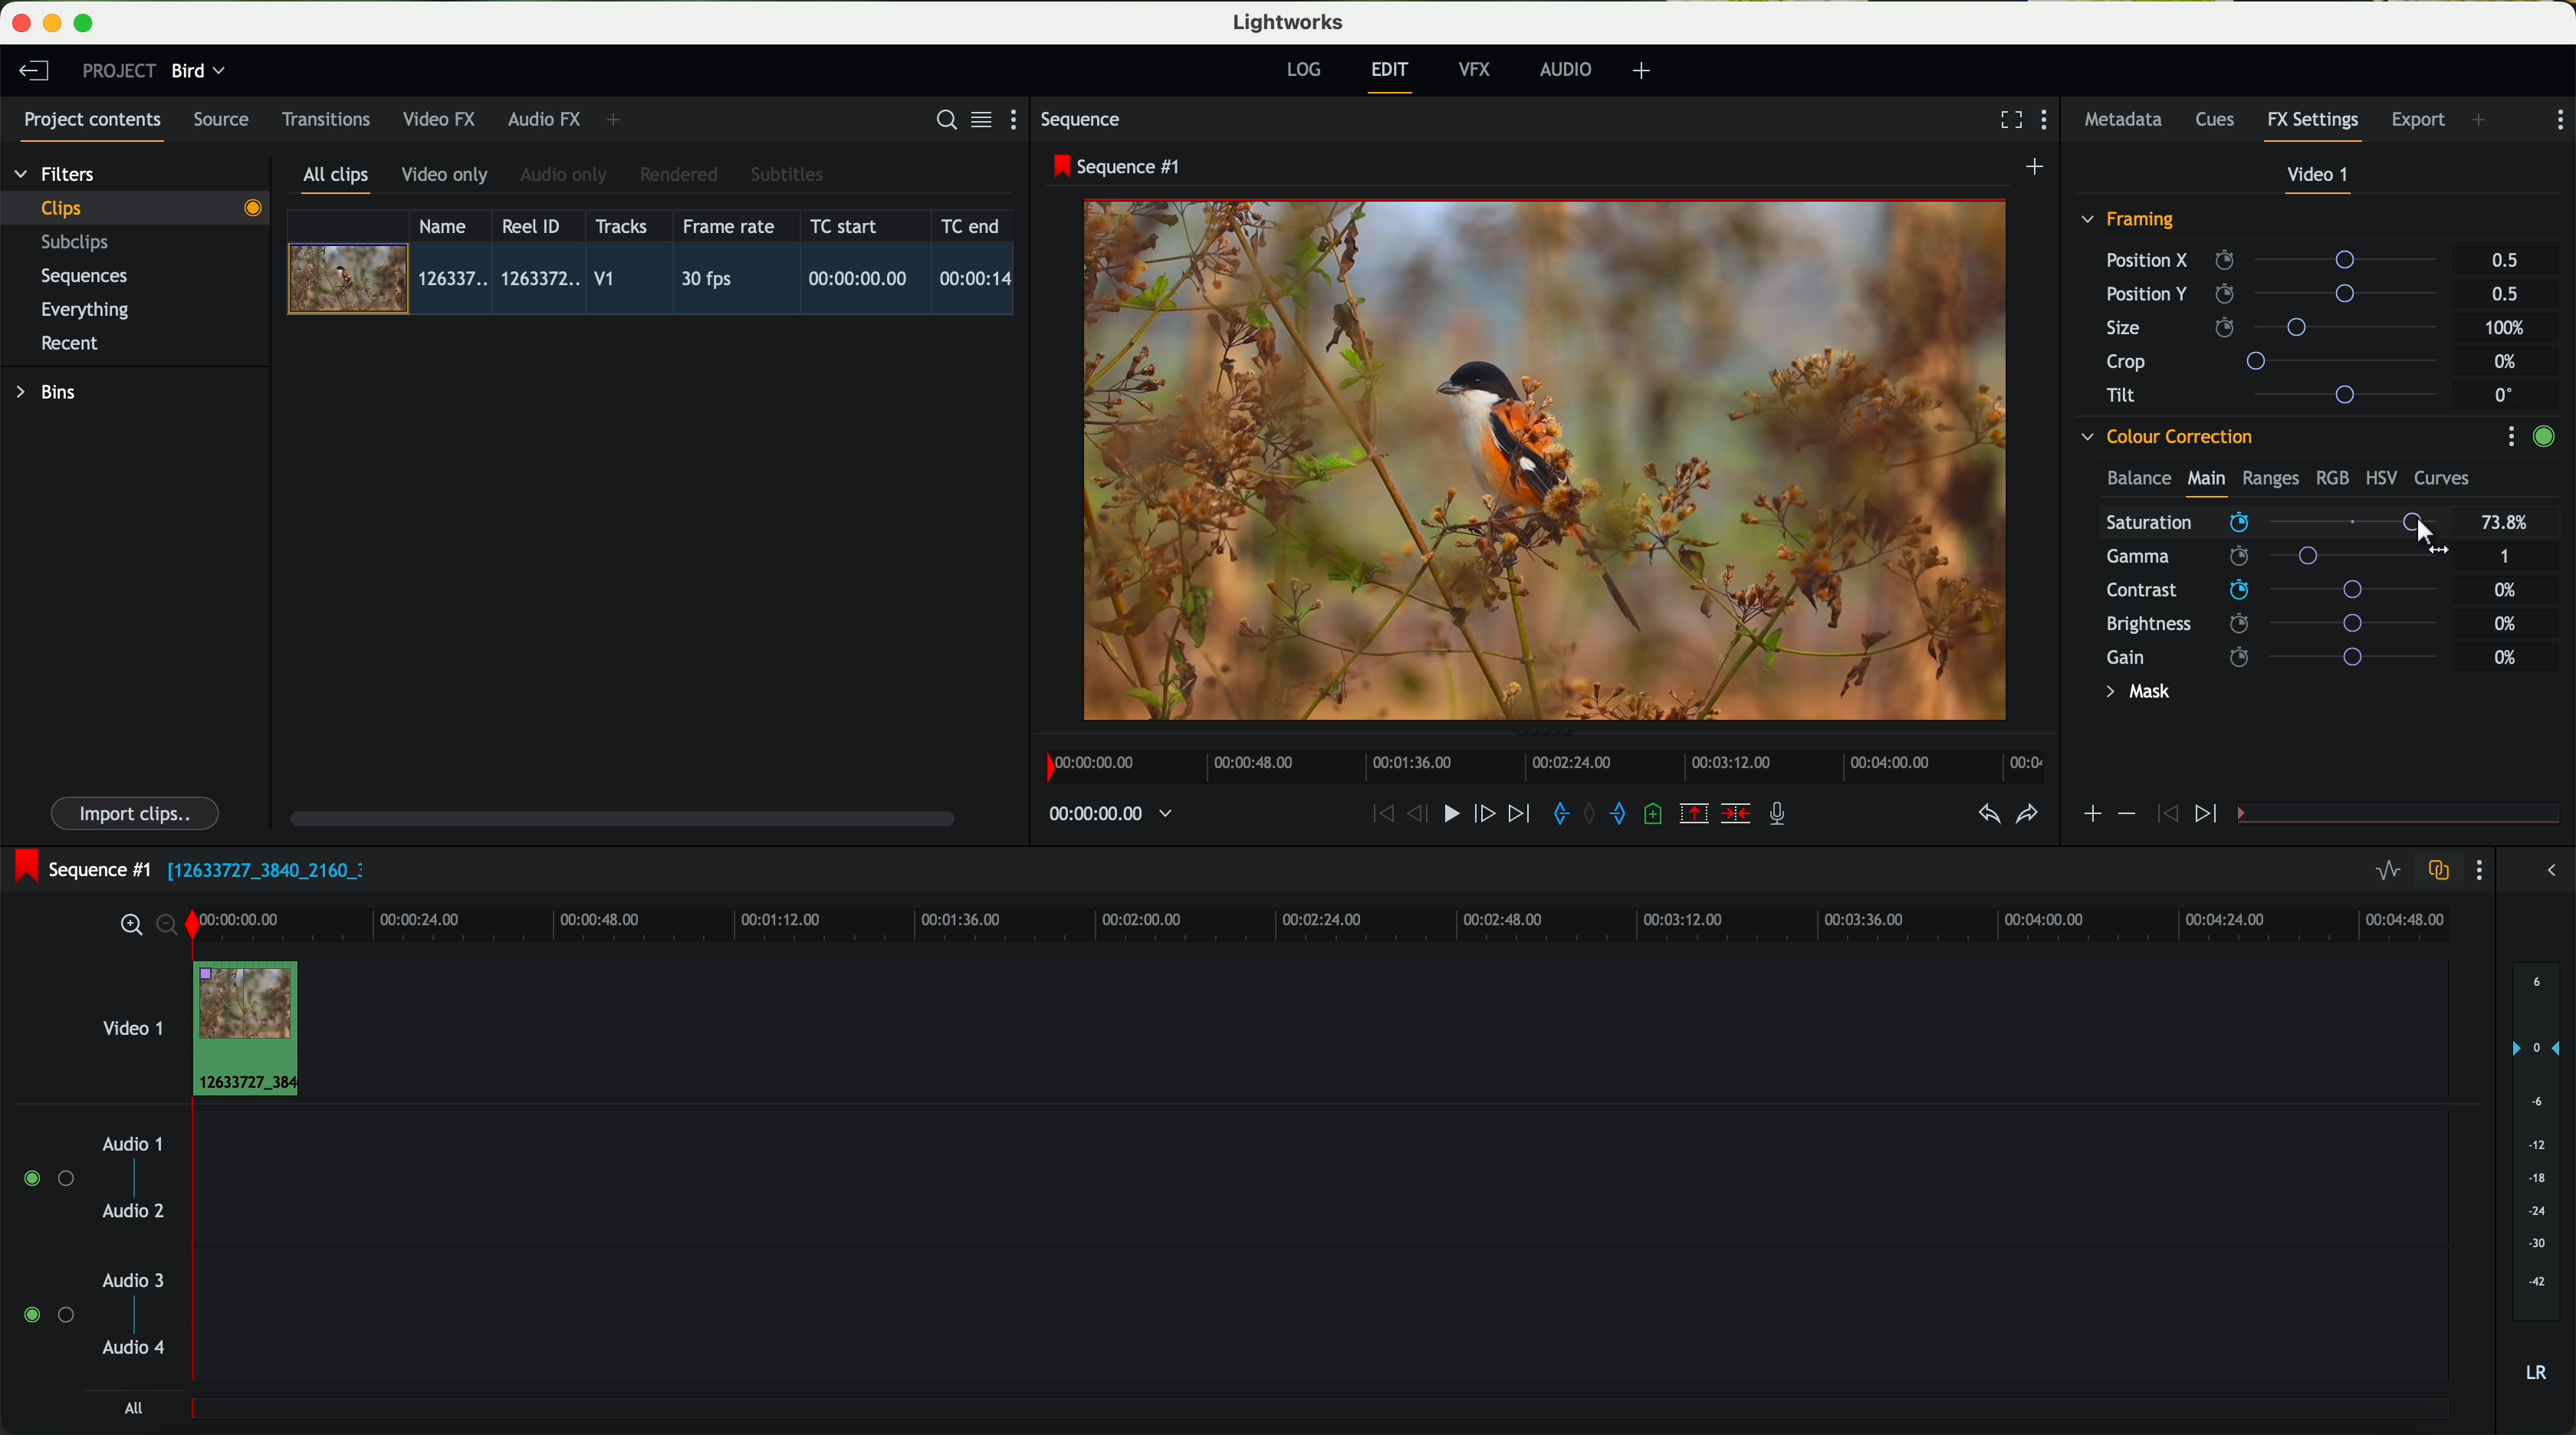 The height and width of the screenshot is (1435, 2576). I want to click on toggle audio levels editing, so click(2387, 873).